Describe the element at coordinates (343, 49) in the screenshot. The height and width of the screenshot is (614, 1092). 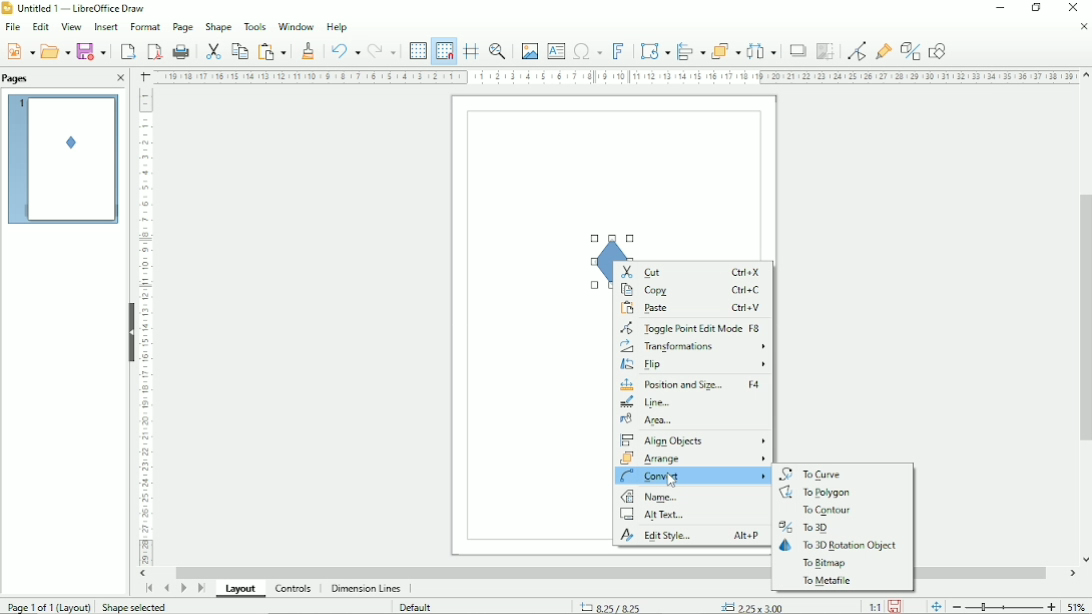
I see `Undo` at that location.